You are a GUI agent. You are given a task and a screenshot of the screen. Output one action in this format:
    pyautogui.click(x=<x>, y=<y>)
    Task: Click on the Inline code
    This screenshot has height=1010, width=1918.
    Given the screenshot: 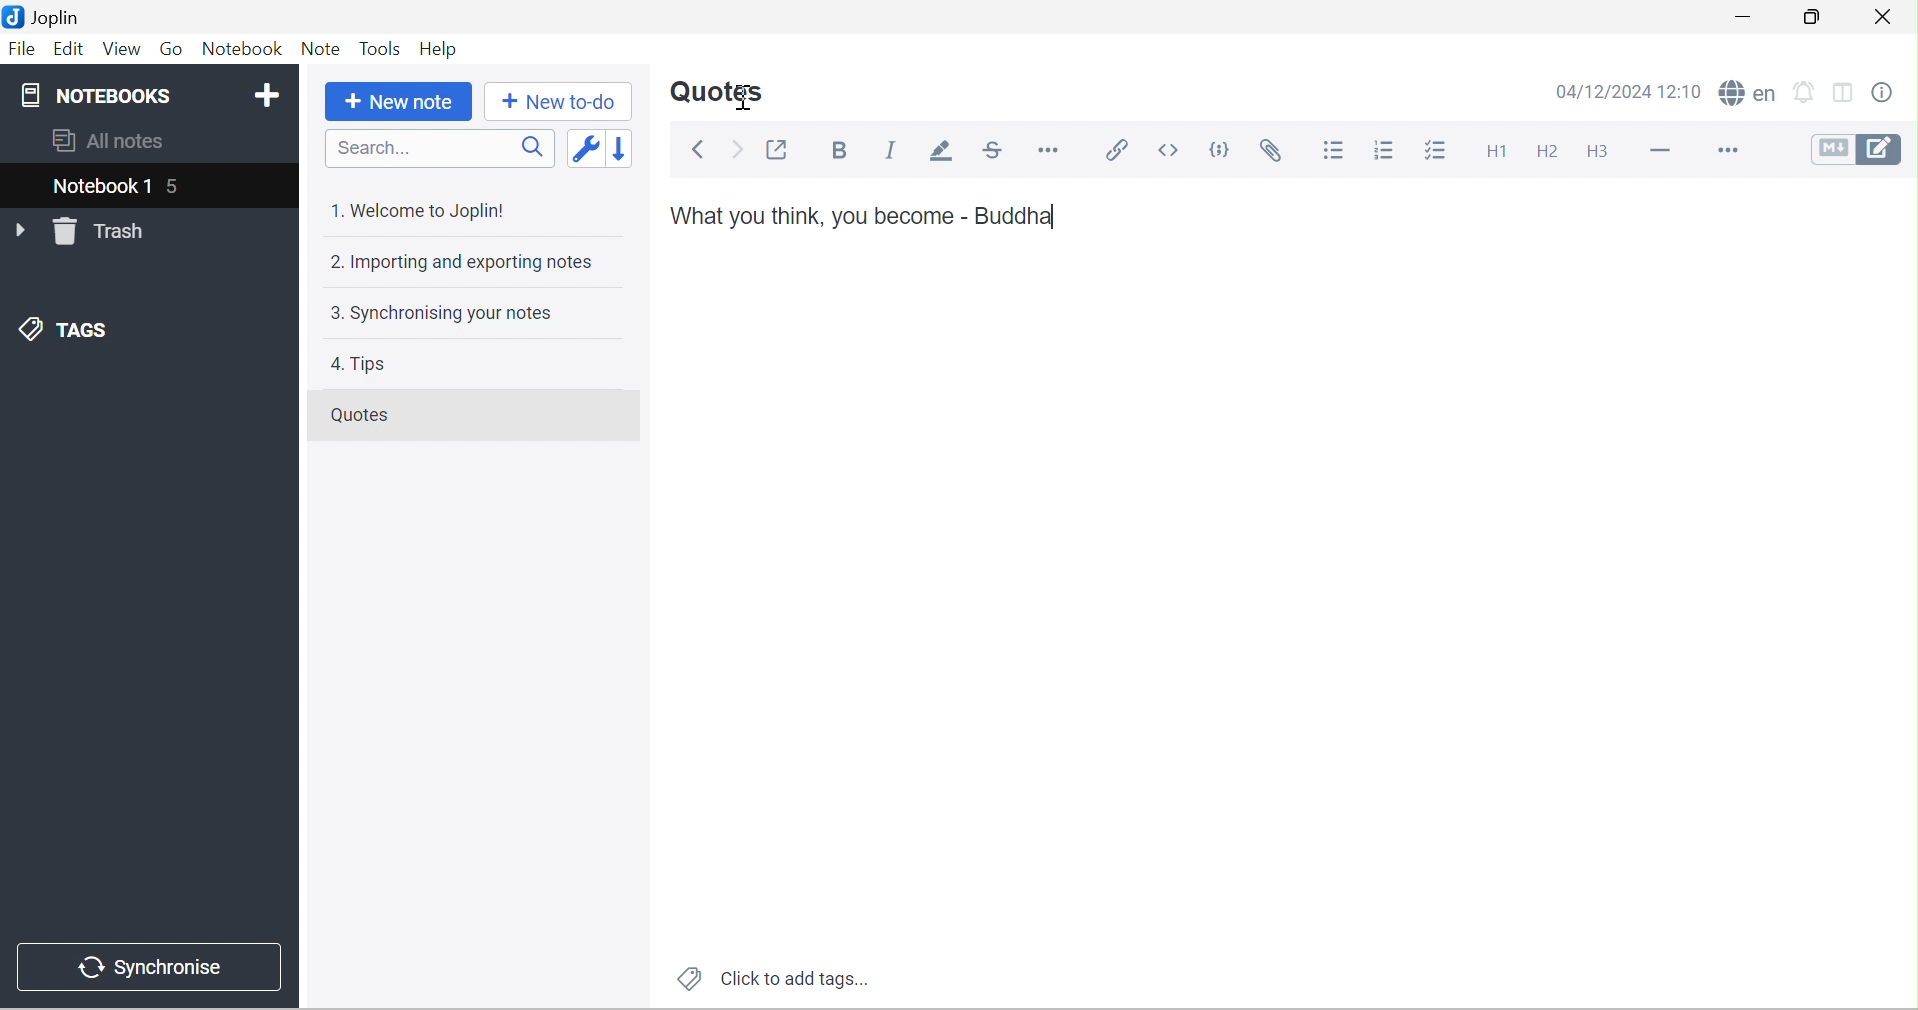 What is the action you would take?
    pyautogui.click(x=1174, y=150)
    